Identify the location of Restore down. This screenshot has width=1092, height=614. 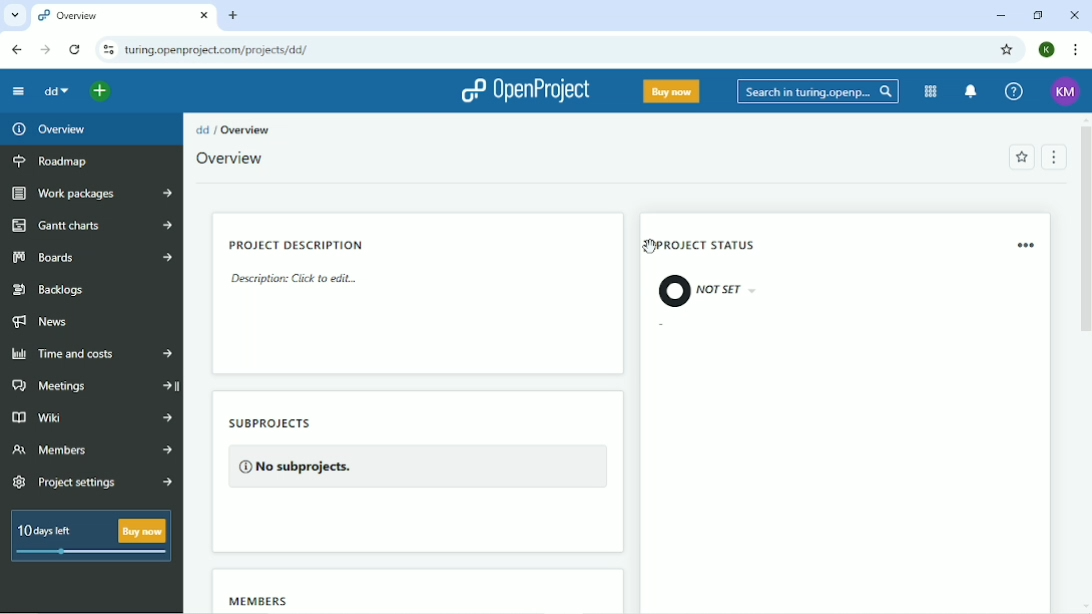
(1037, 15).